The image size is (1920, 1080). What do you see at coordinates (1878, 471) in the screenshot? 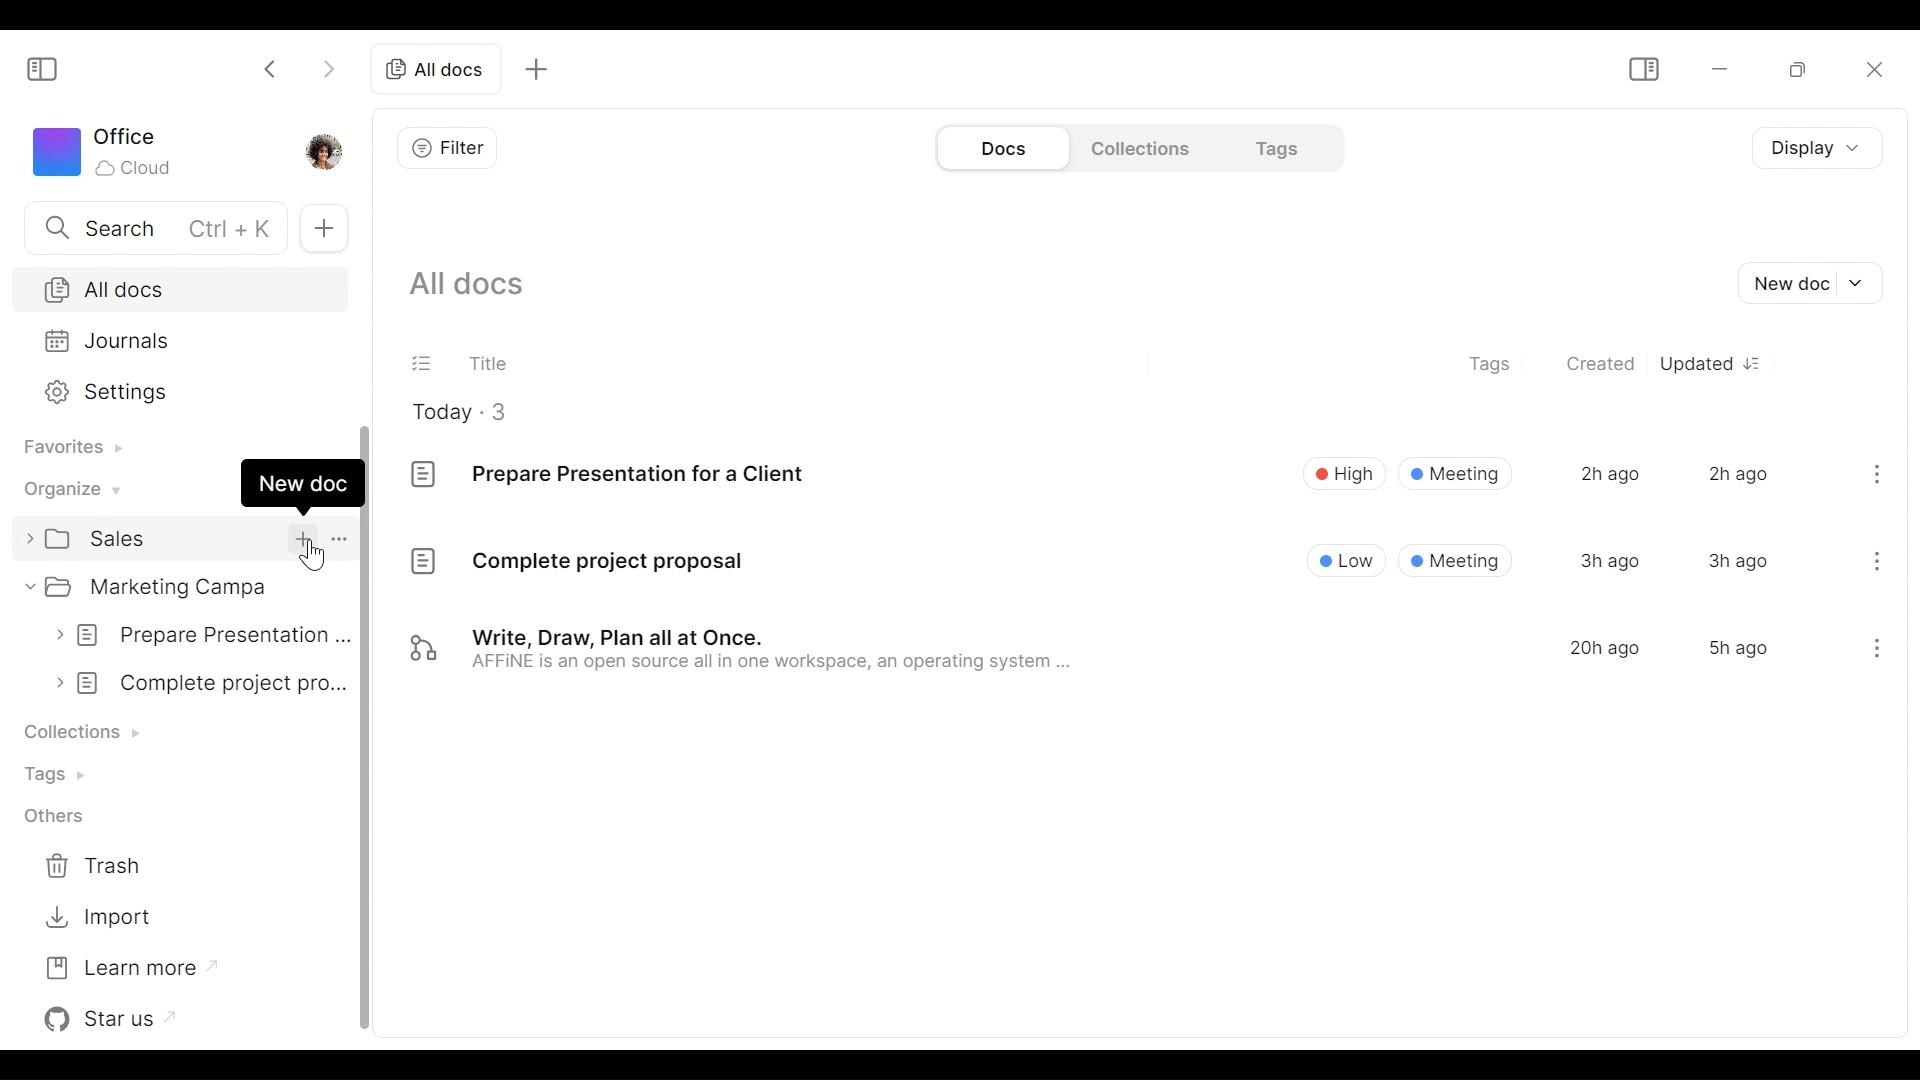
I see `menu icon` at bounding box center [1878, 471].